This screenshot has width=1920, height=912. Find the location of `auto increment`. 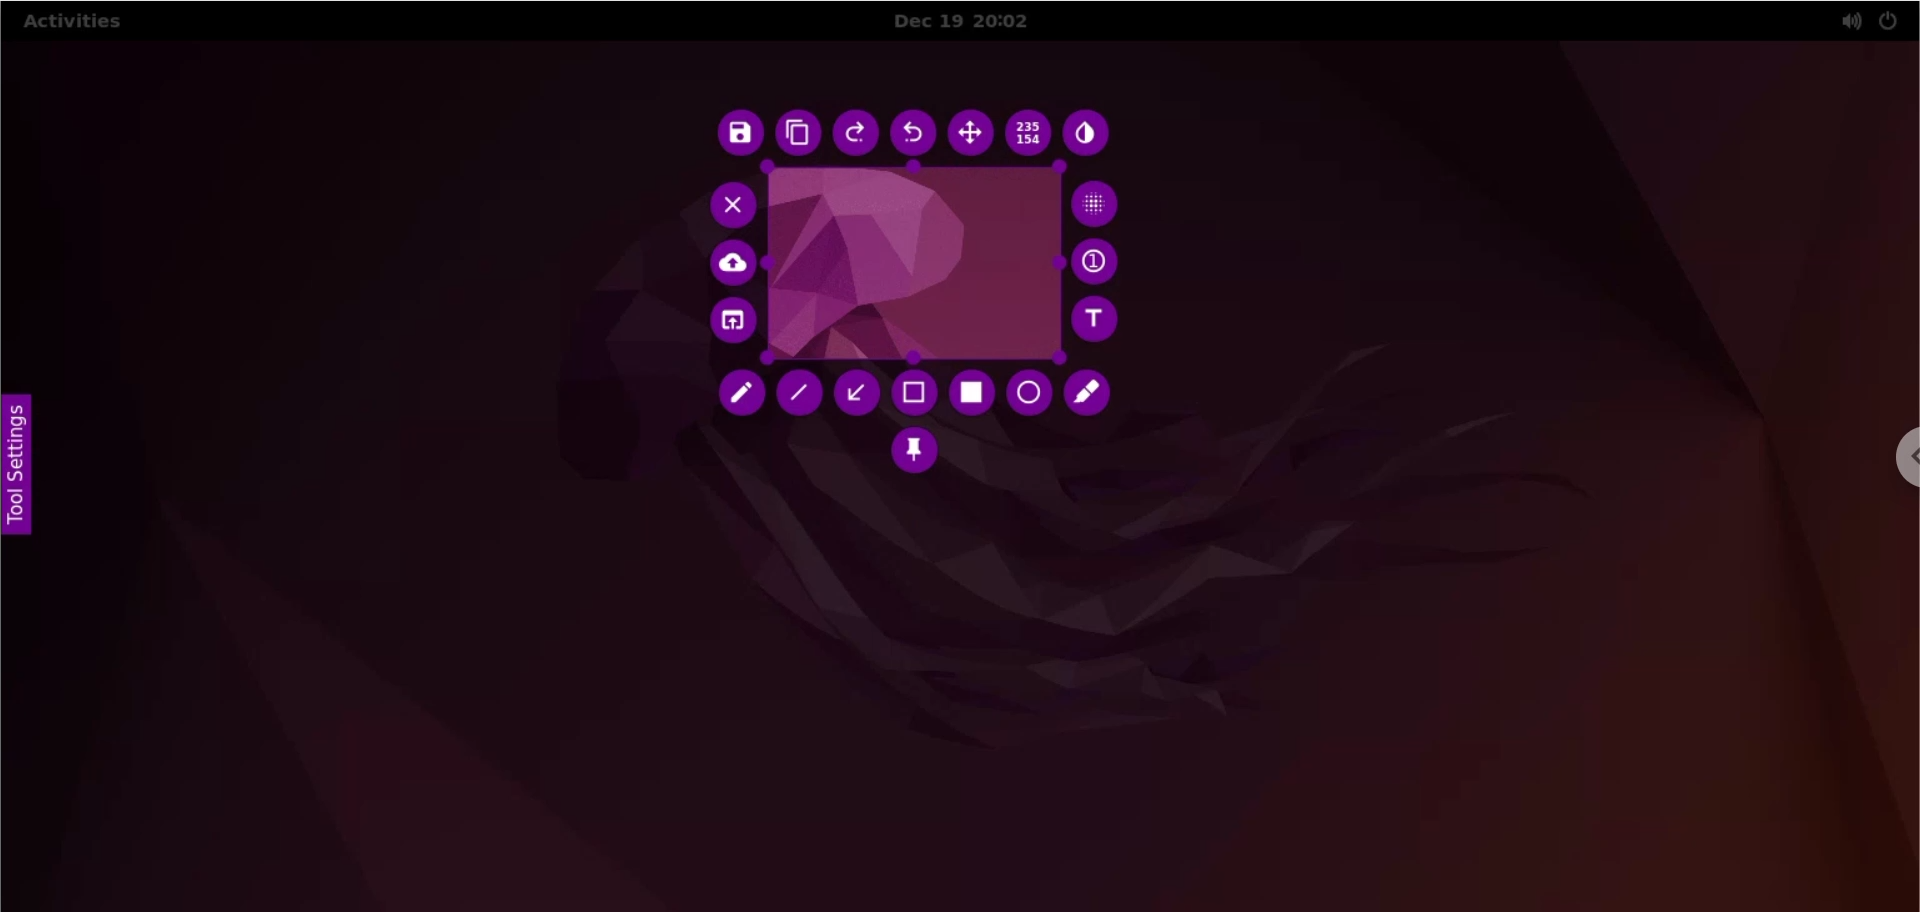

auto increment is located at coordinates (1101, 262).